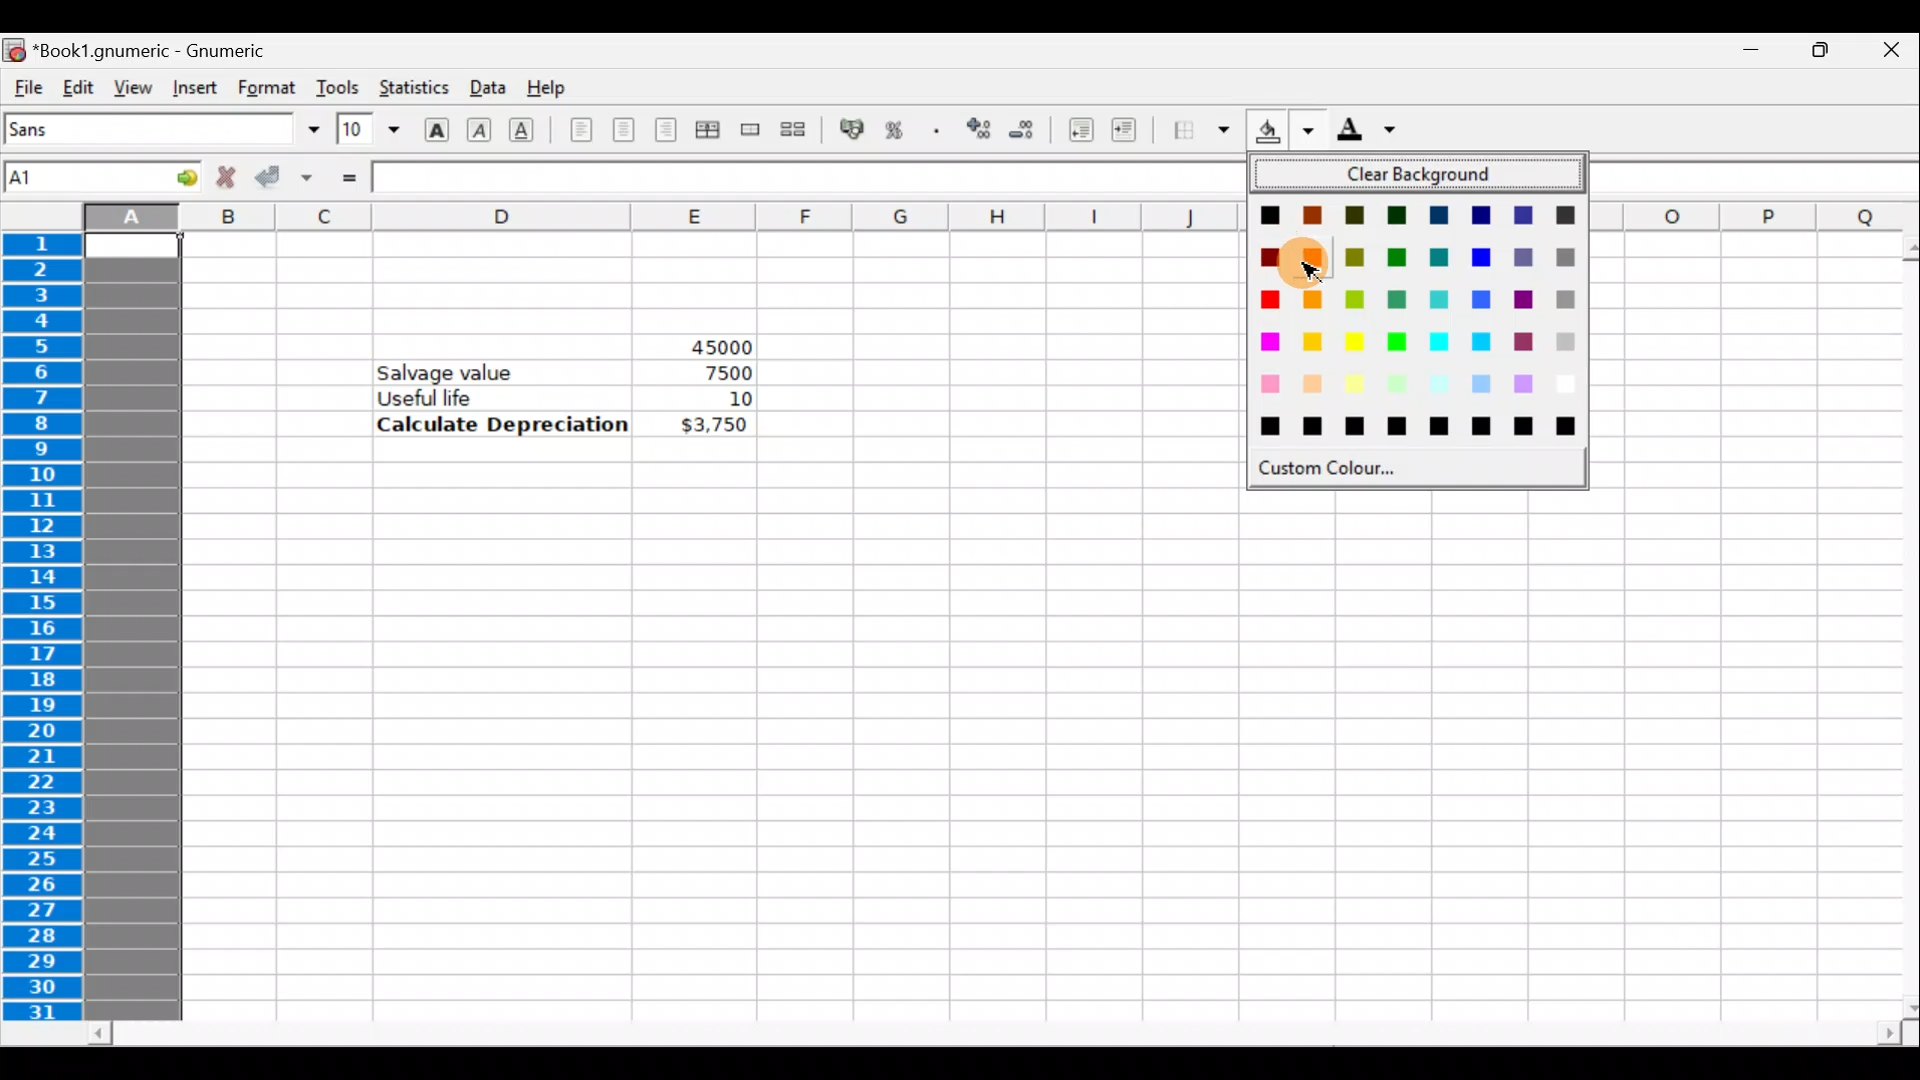 Image resolution: width=1920 pixels, height=1080 pixels. I want to click on Data, so click(485, 86).